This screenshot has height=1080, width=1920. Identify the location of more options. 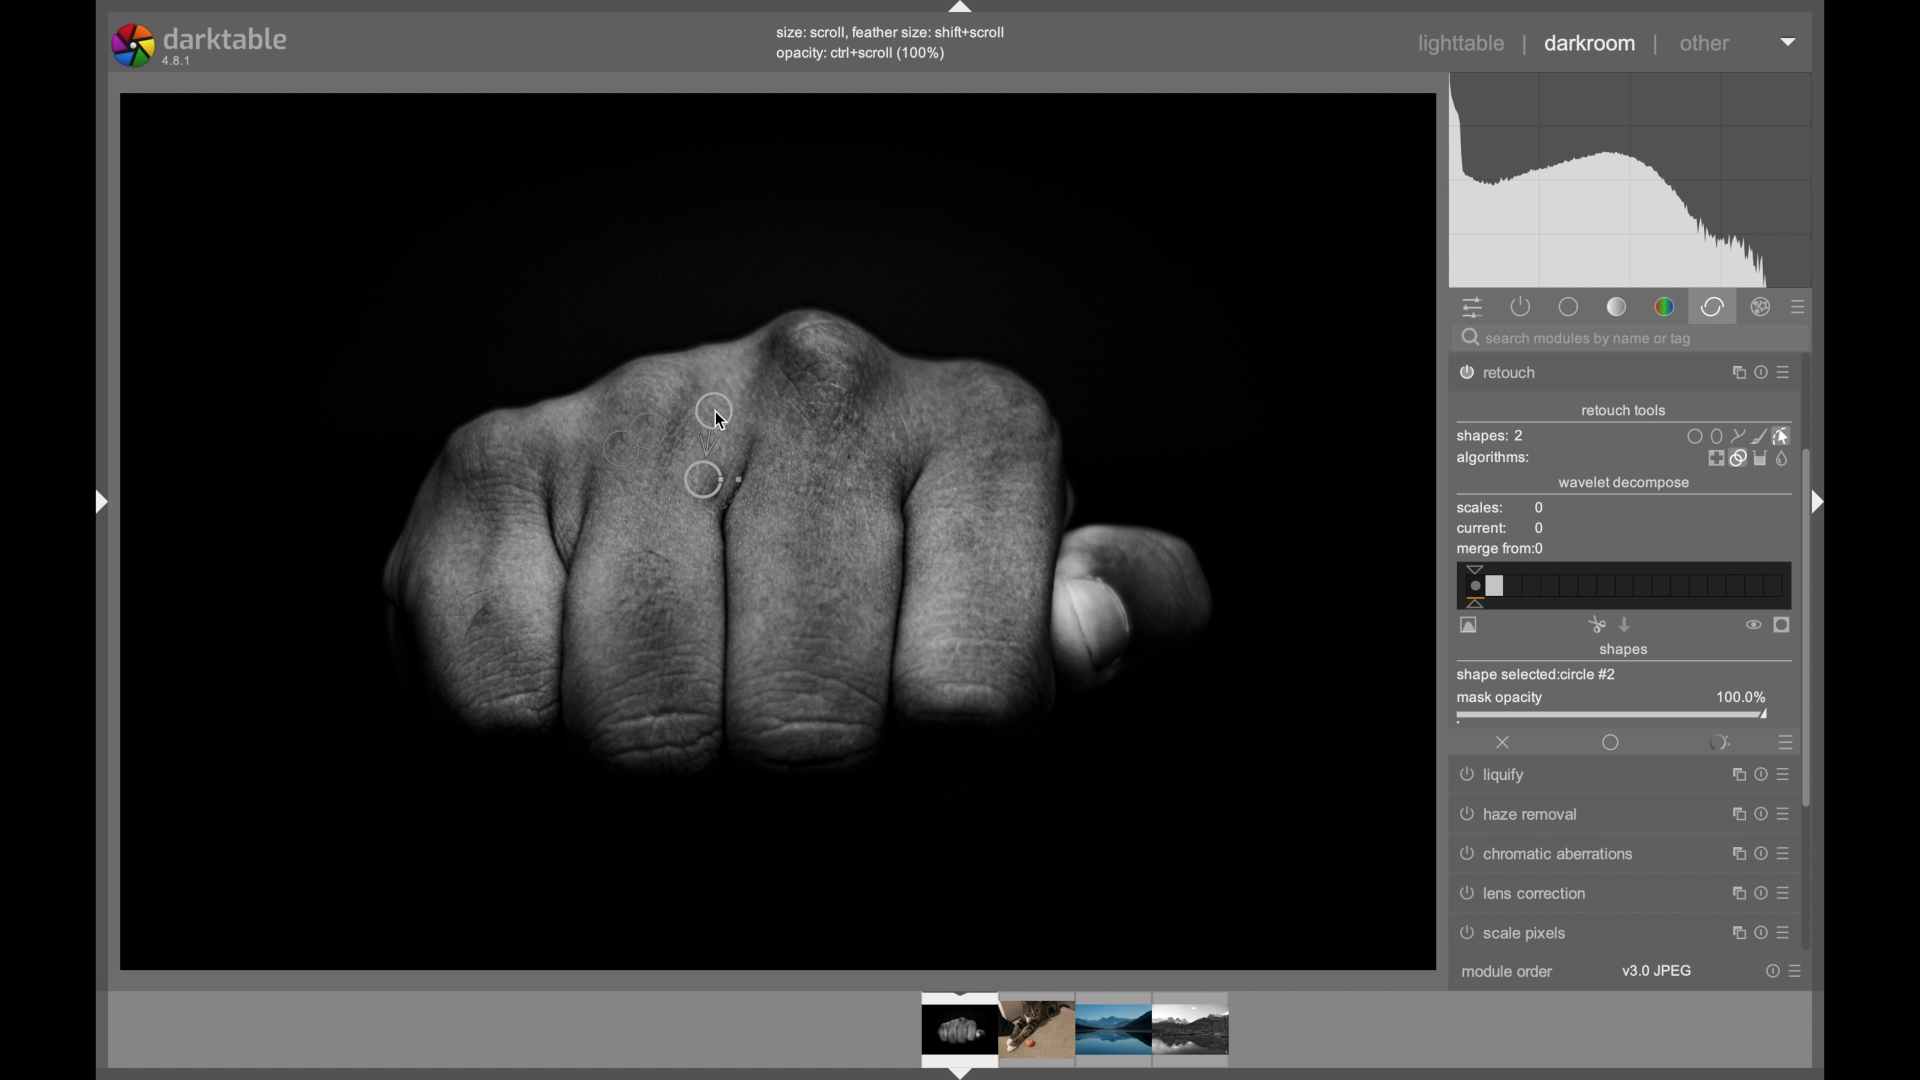
(1784, 374).